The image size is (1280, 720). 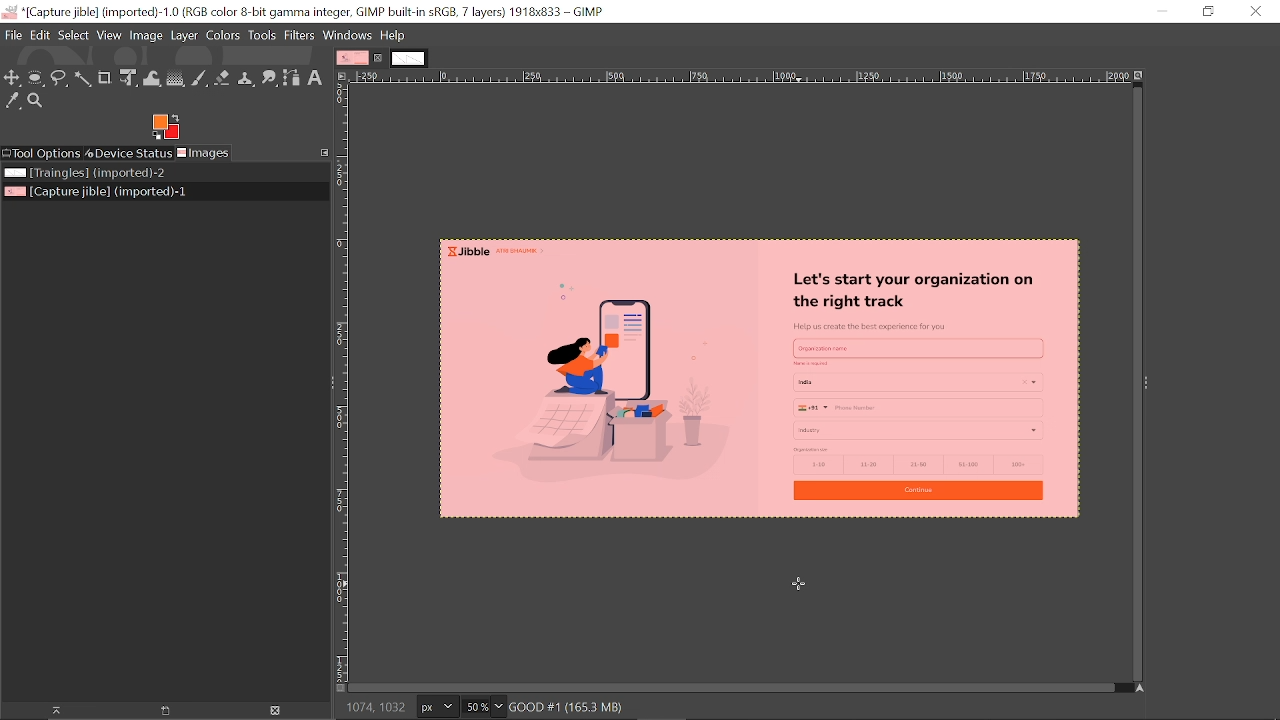 What do you see at coordinates (105, 77) in the screenshot?
I see `Crop text` at bounding box center [105, 77].